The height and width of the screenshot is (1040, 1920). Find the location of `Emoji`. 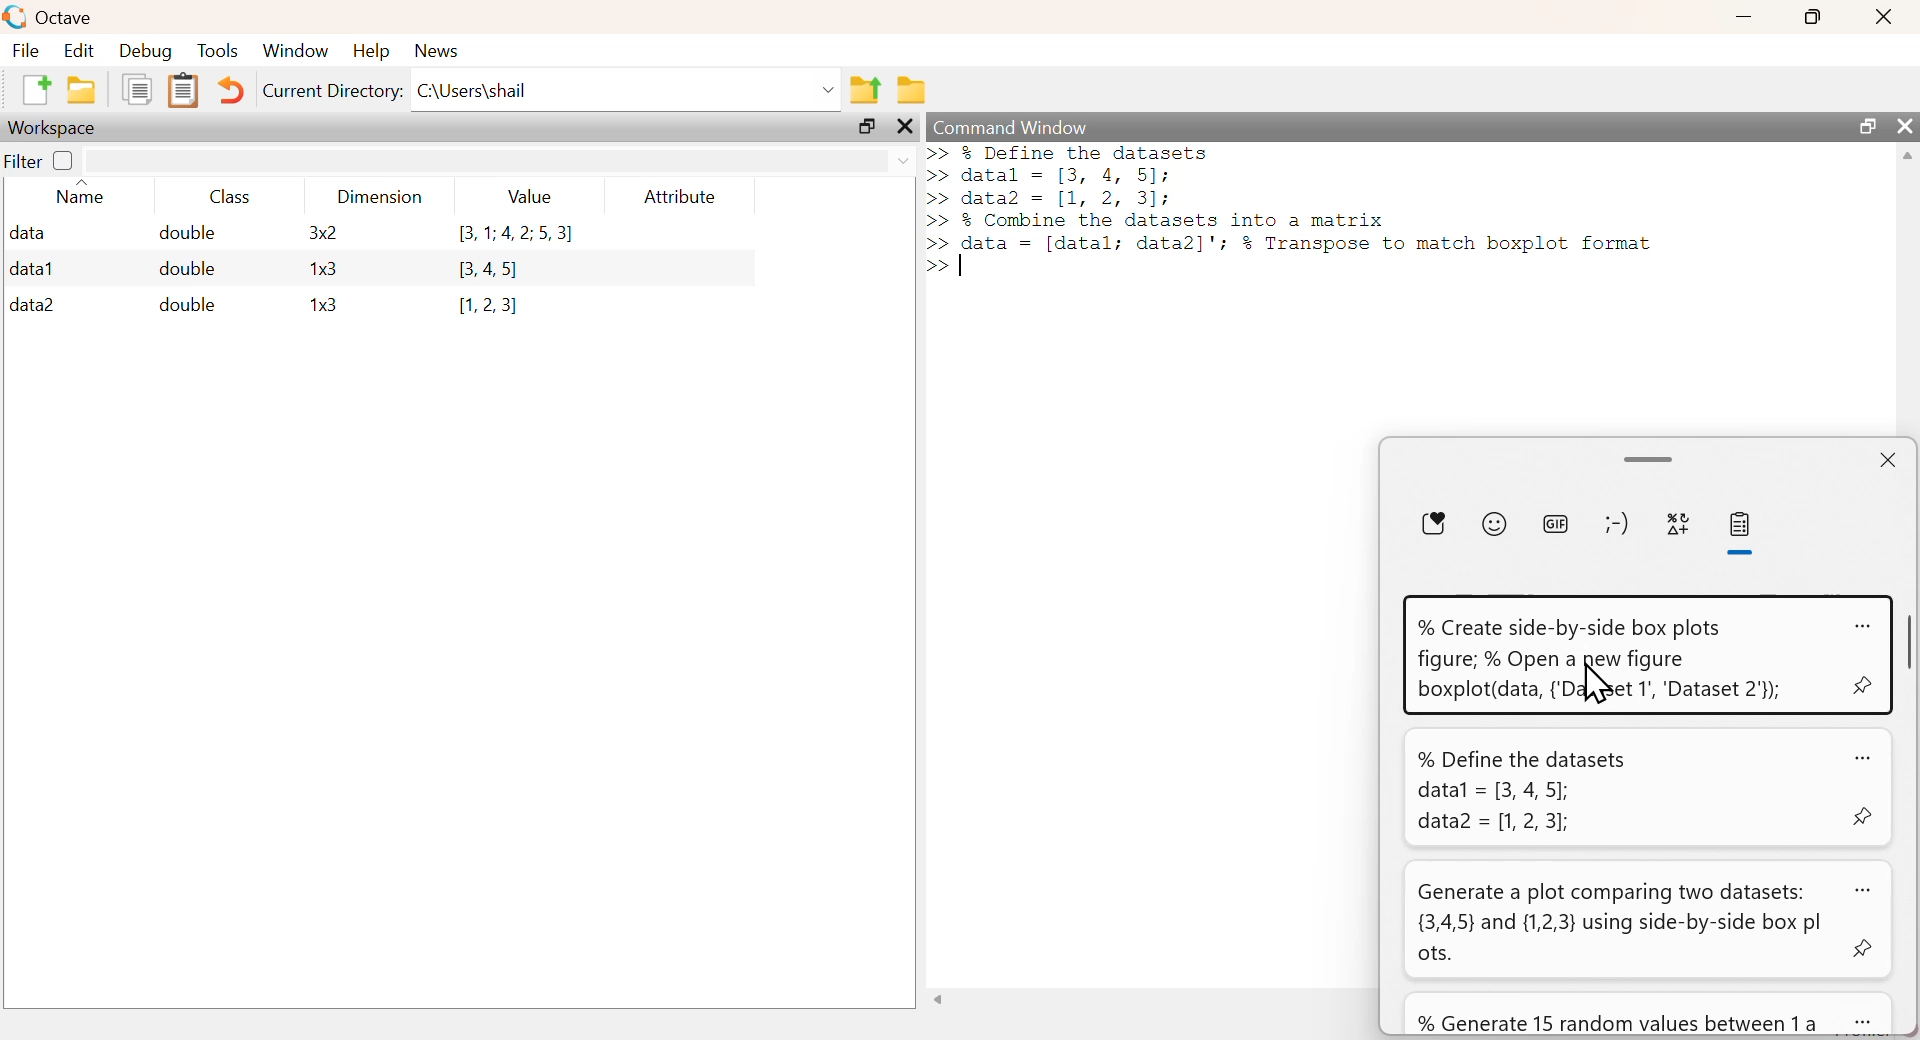

Emoji is located at coordinates (1496, 522).